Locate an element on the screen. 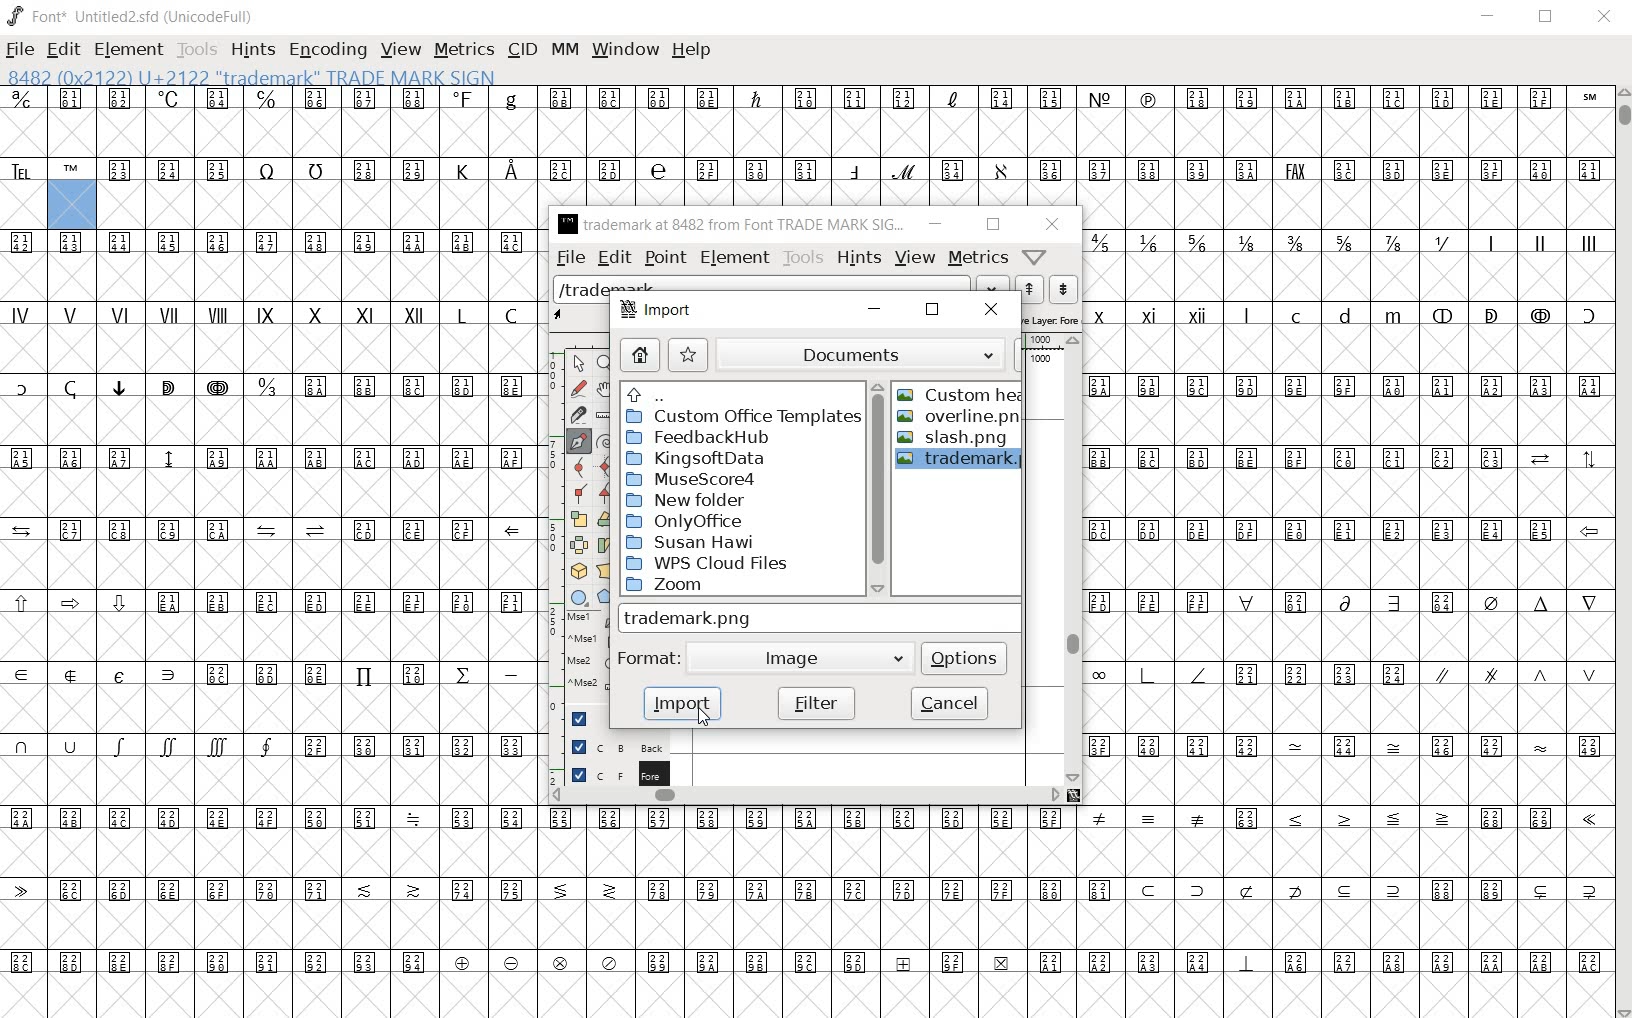  rotate the selection in 3D and project back to plane is located at coordinates (578, 572).